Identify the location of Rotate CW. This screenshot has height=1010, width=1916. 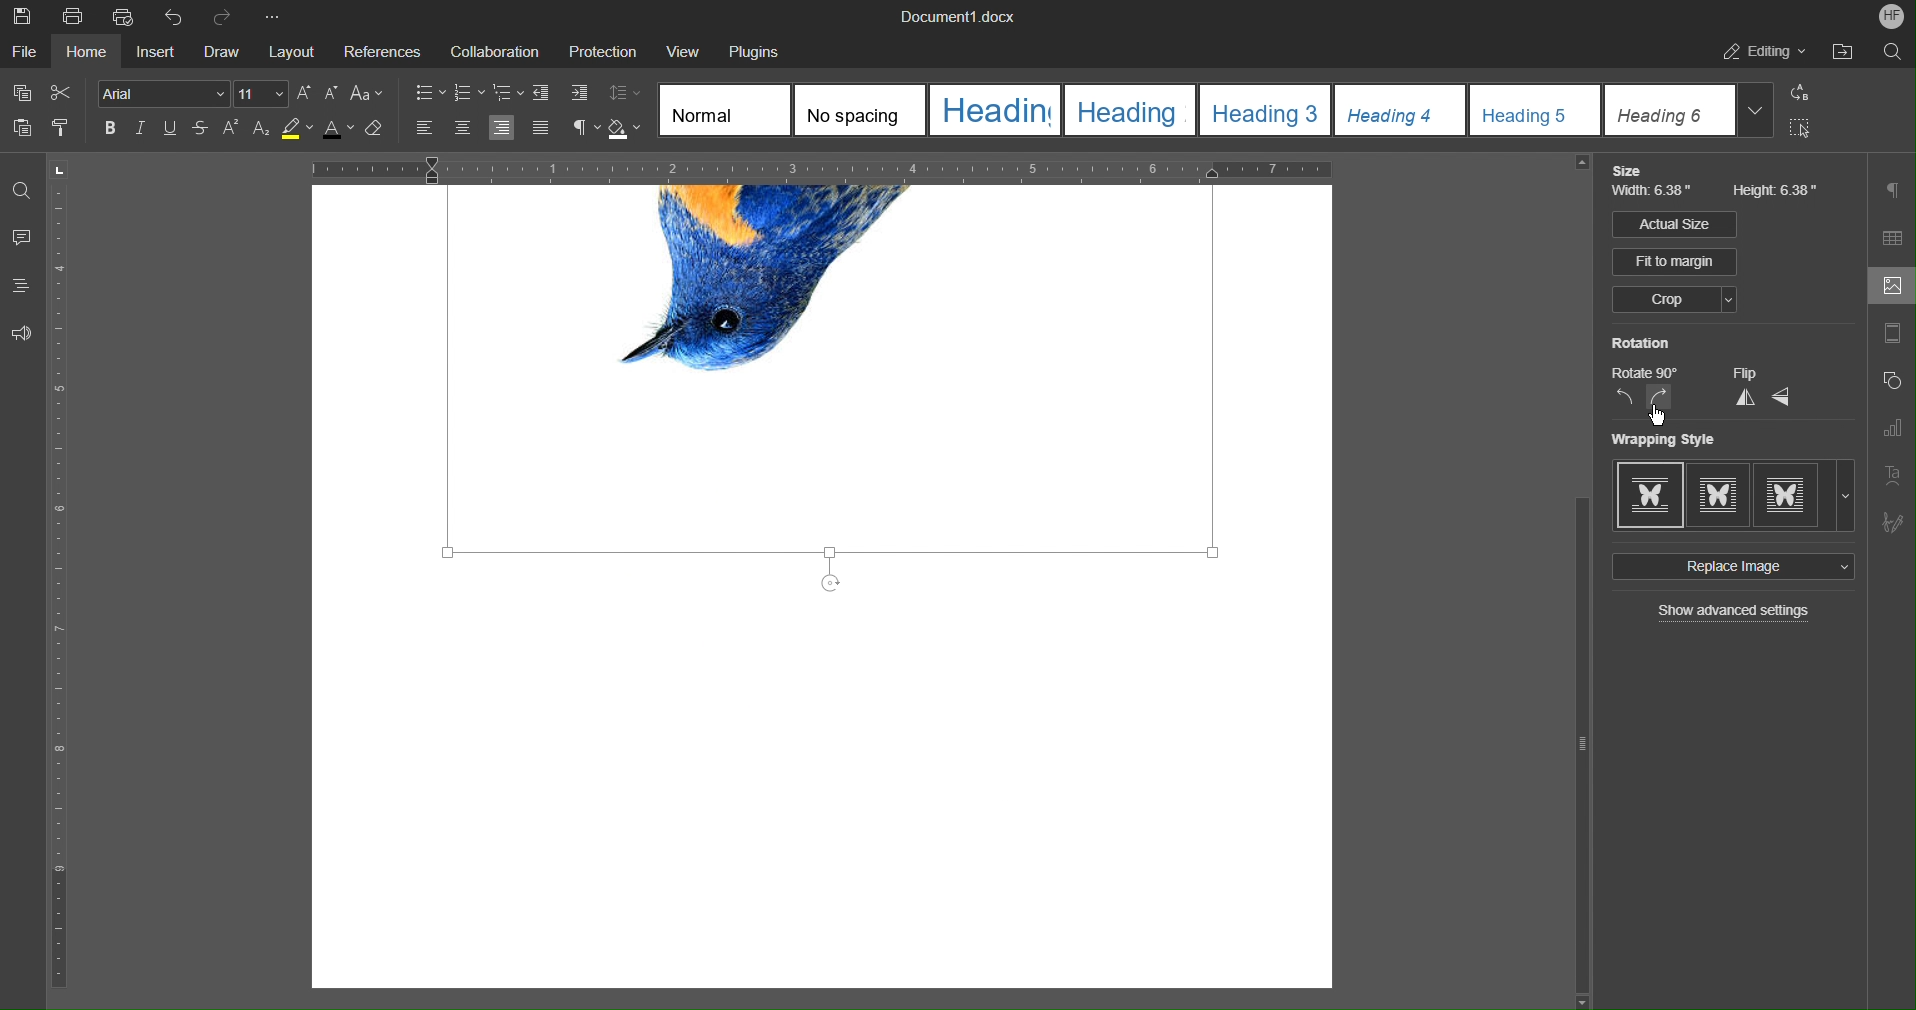
(1662, 397).